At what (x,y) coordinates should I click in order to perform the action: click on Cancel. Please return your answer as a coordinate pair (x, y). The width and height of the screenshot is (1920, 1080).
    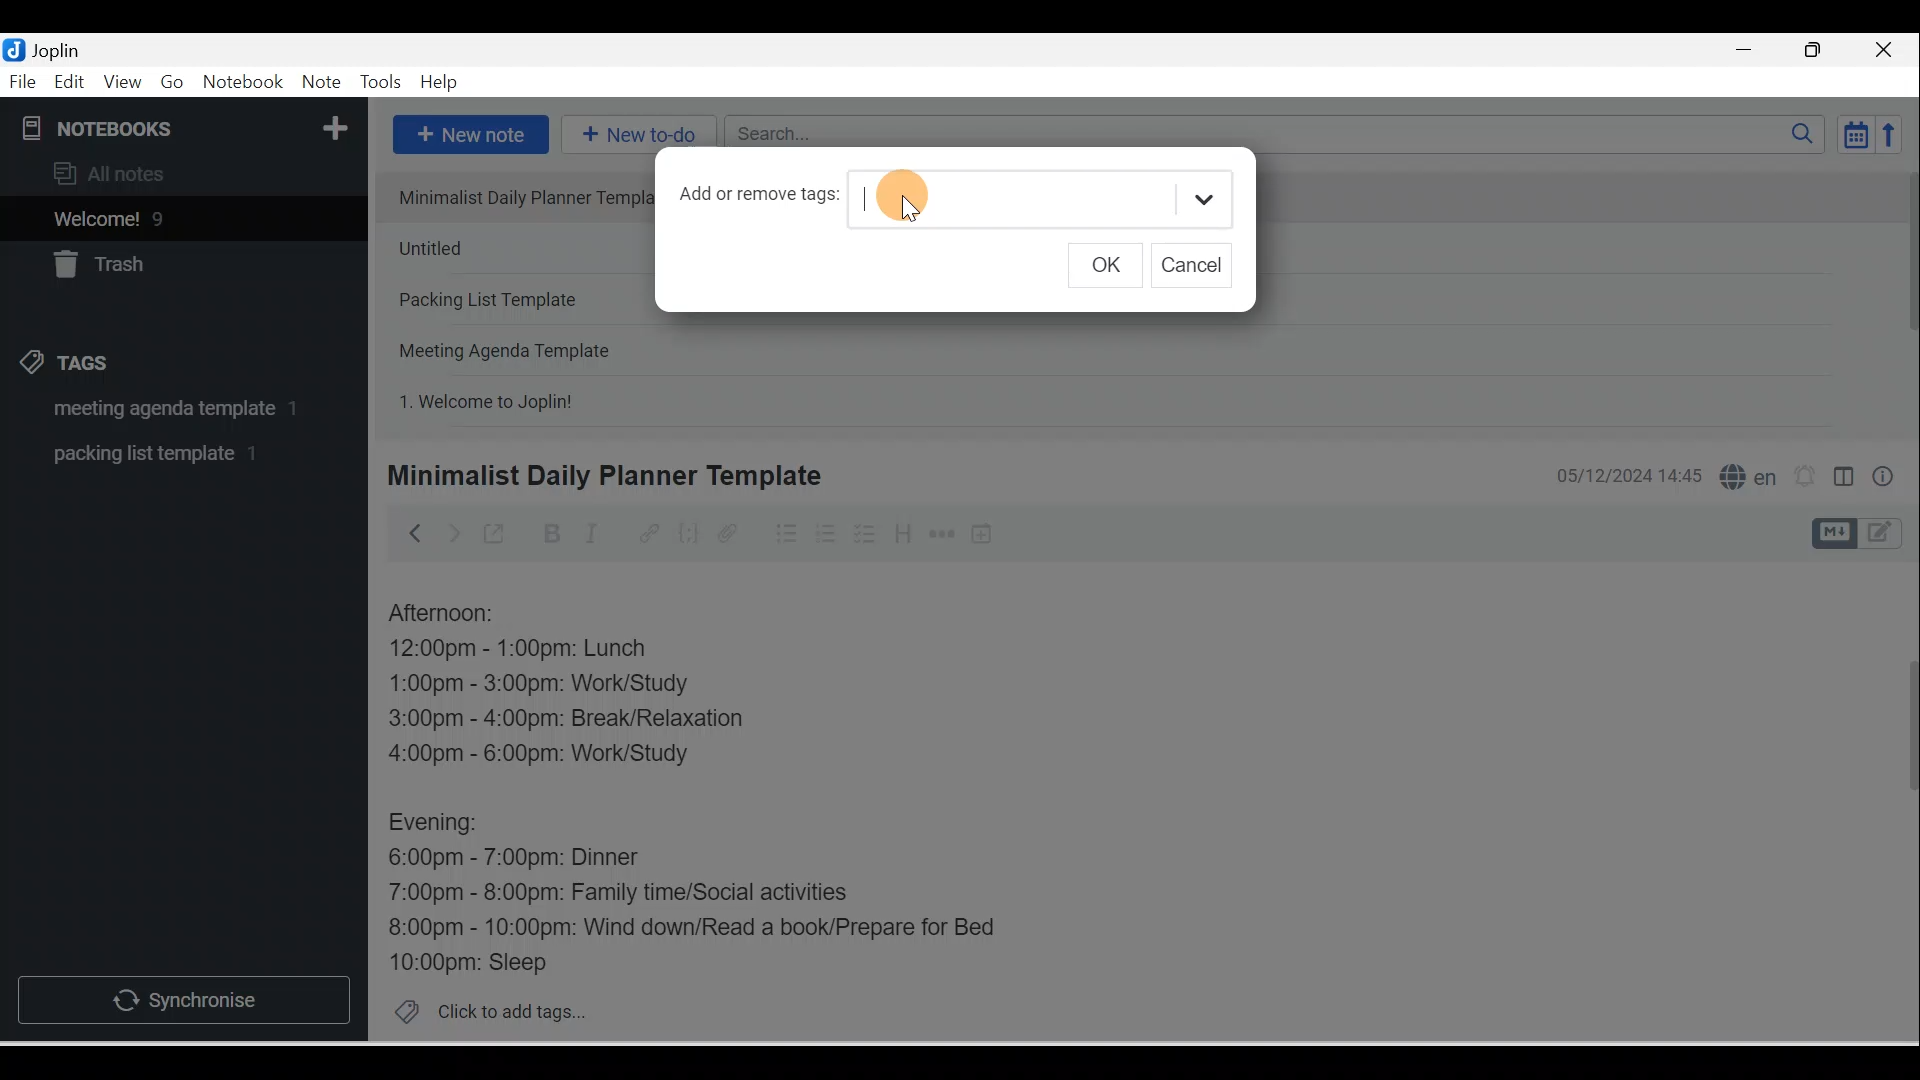
    Looking at the image, I should click on (1199, 266).